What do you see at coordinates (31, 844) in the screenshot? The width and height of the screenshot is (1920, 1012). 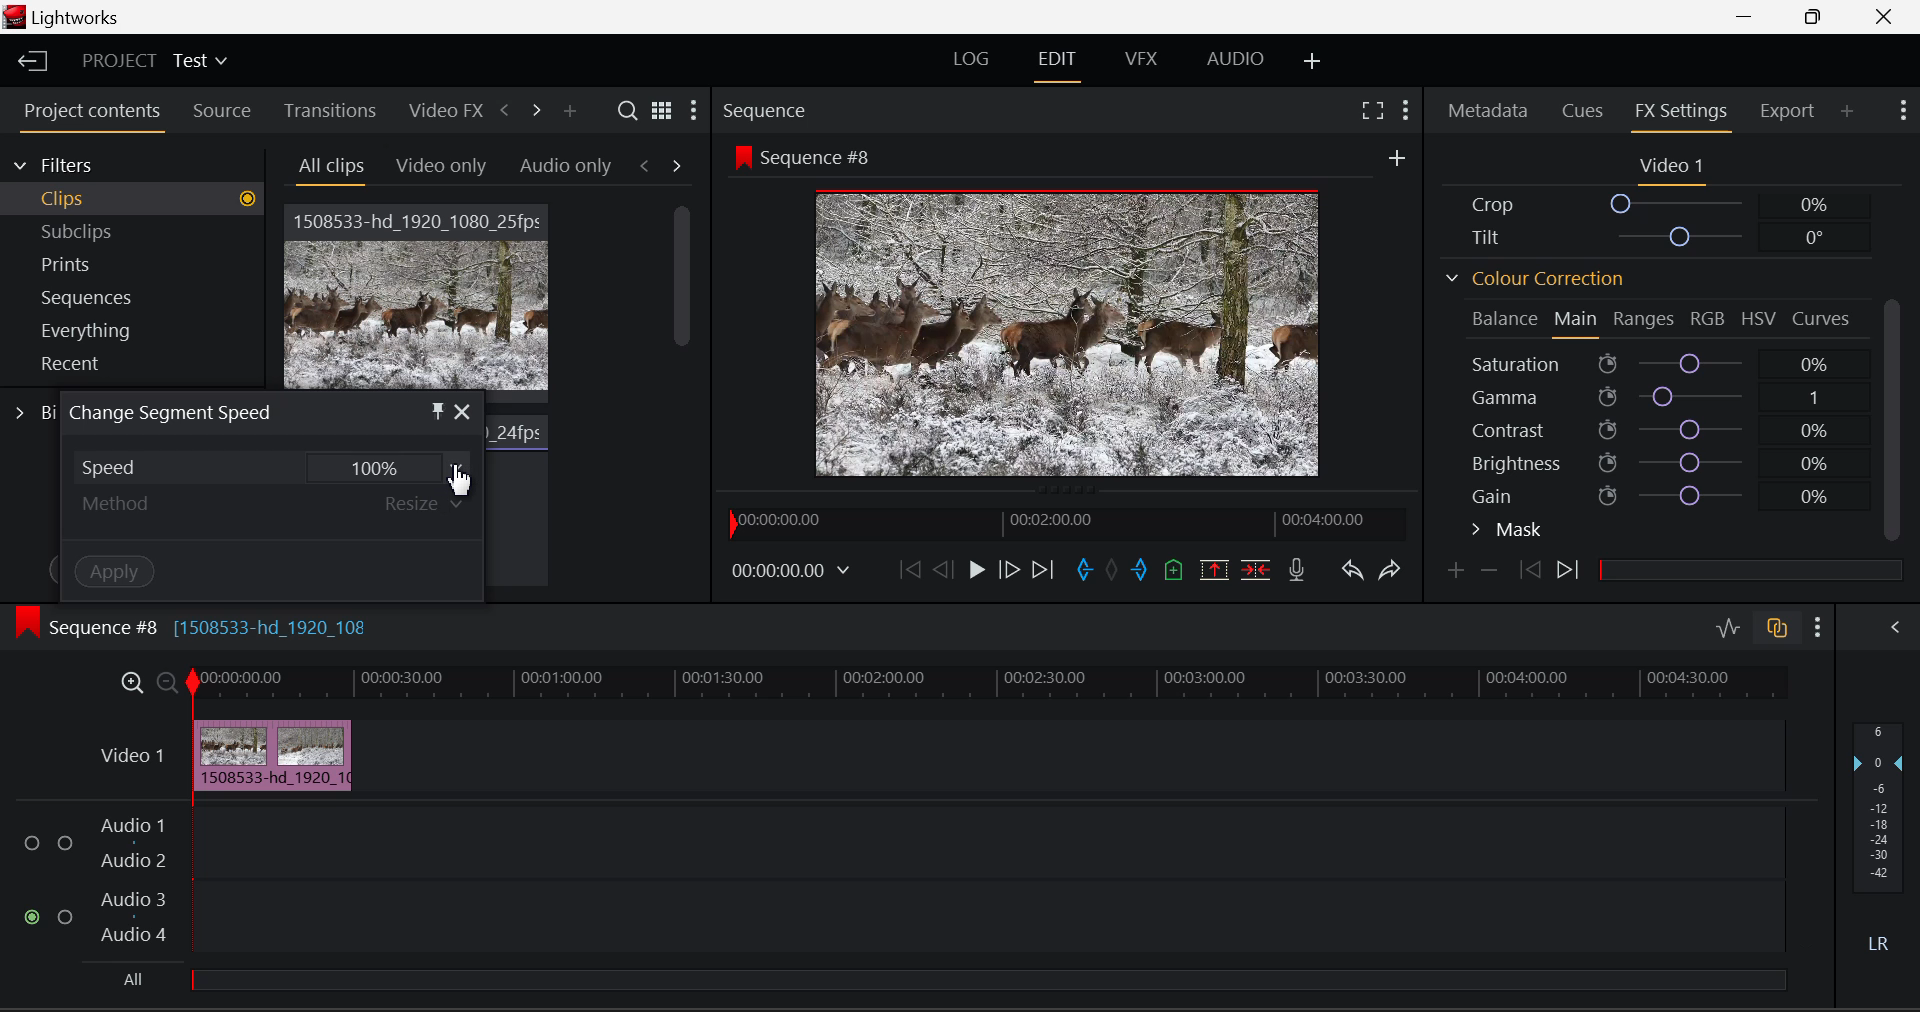 I see `Audio Input Checkbox` at bounding box center [31, 844].